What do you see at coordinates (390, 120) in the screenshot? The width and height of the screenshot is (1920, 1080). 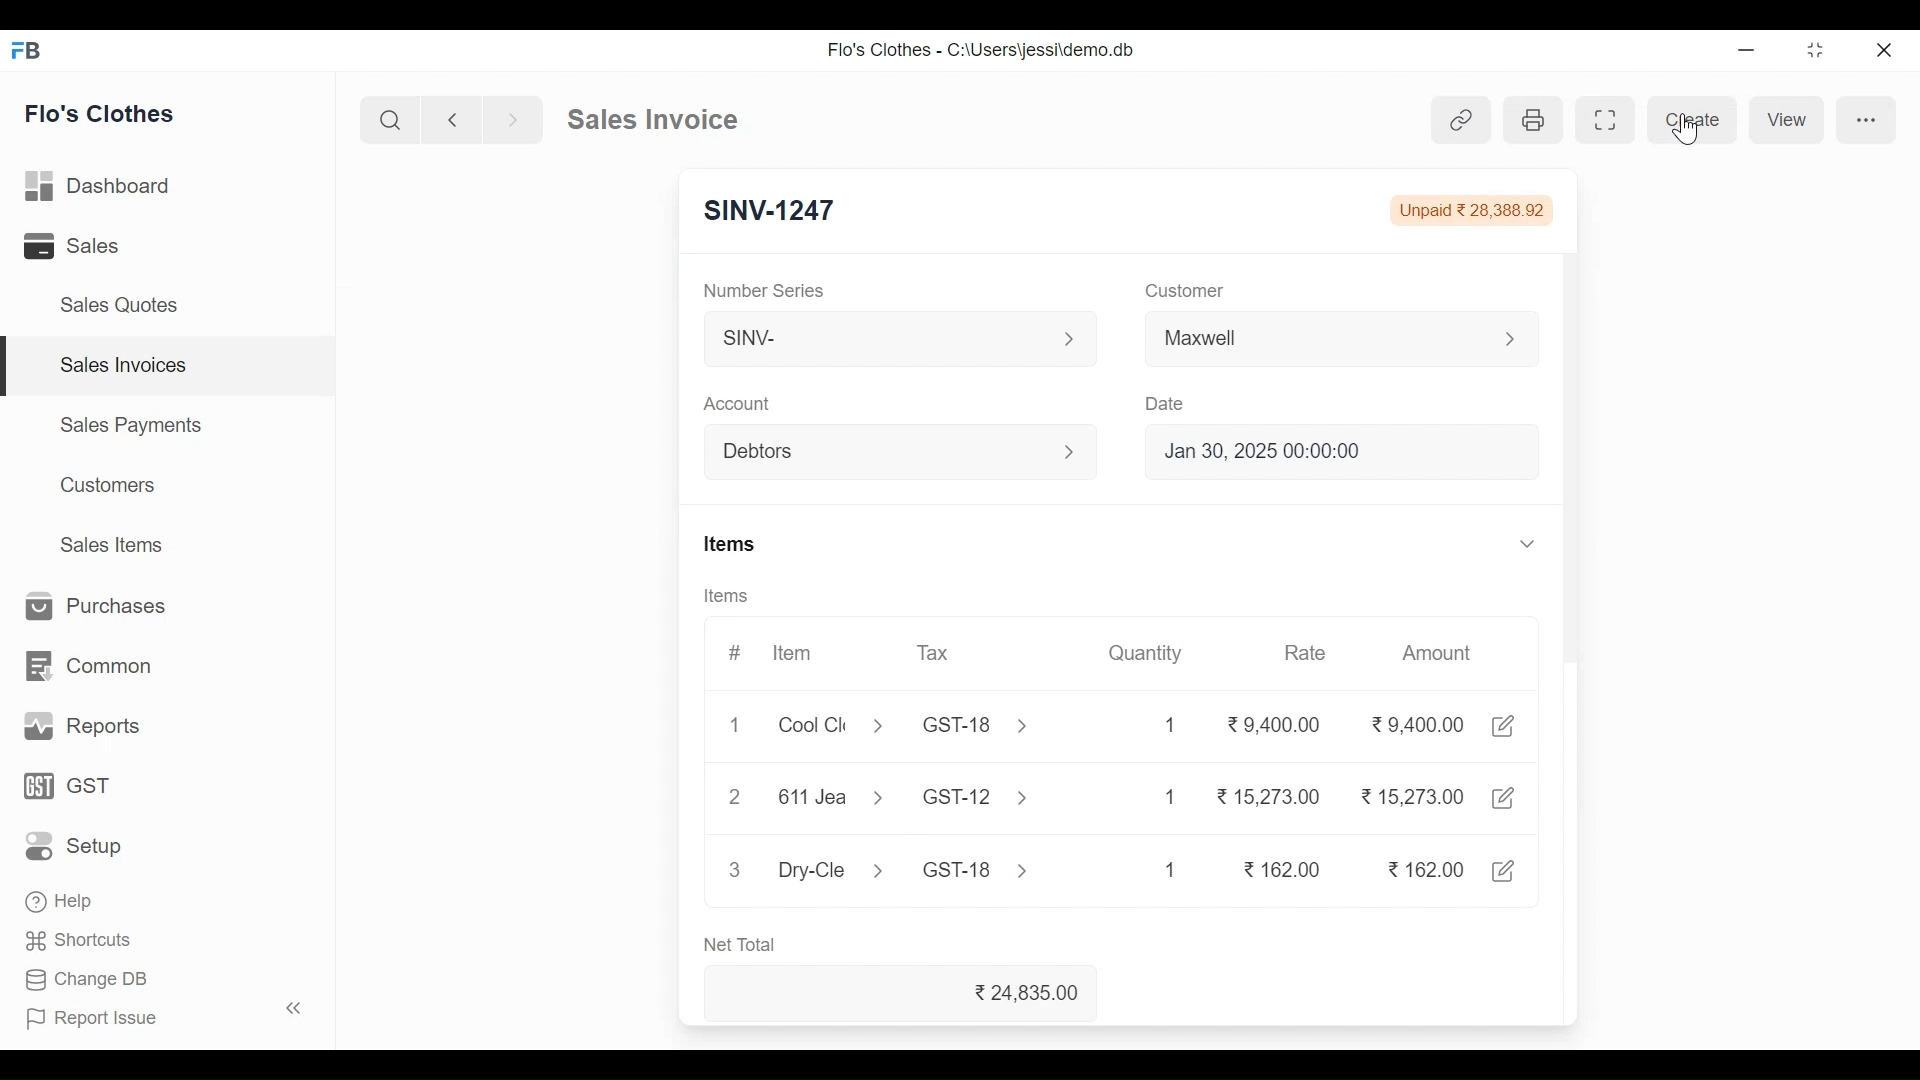 I see `Search` at bounding box center [390, 120].